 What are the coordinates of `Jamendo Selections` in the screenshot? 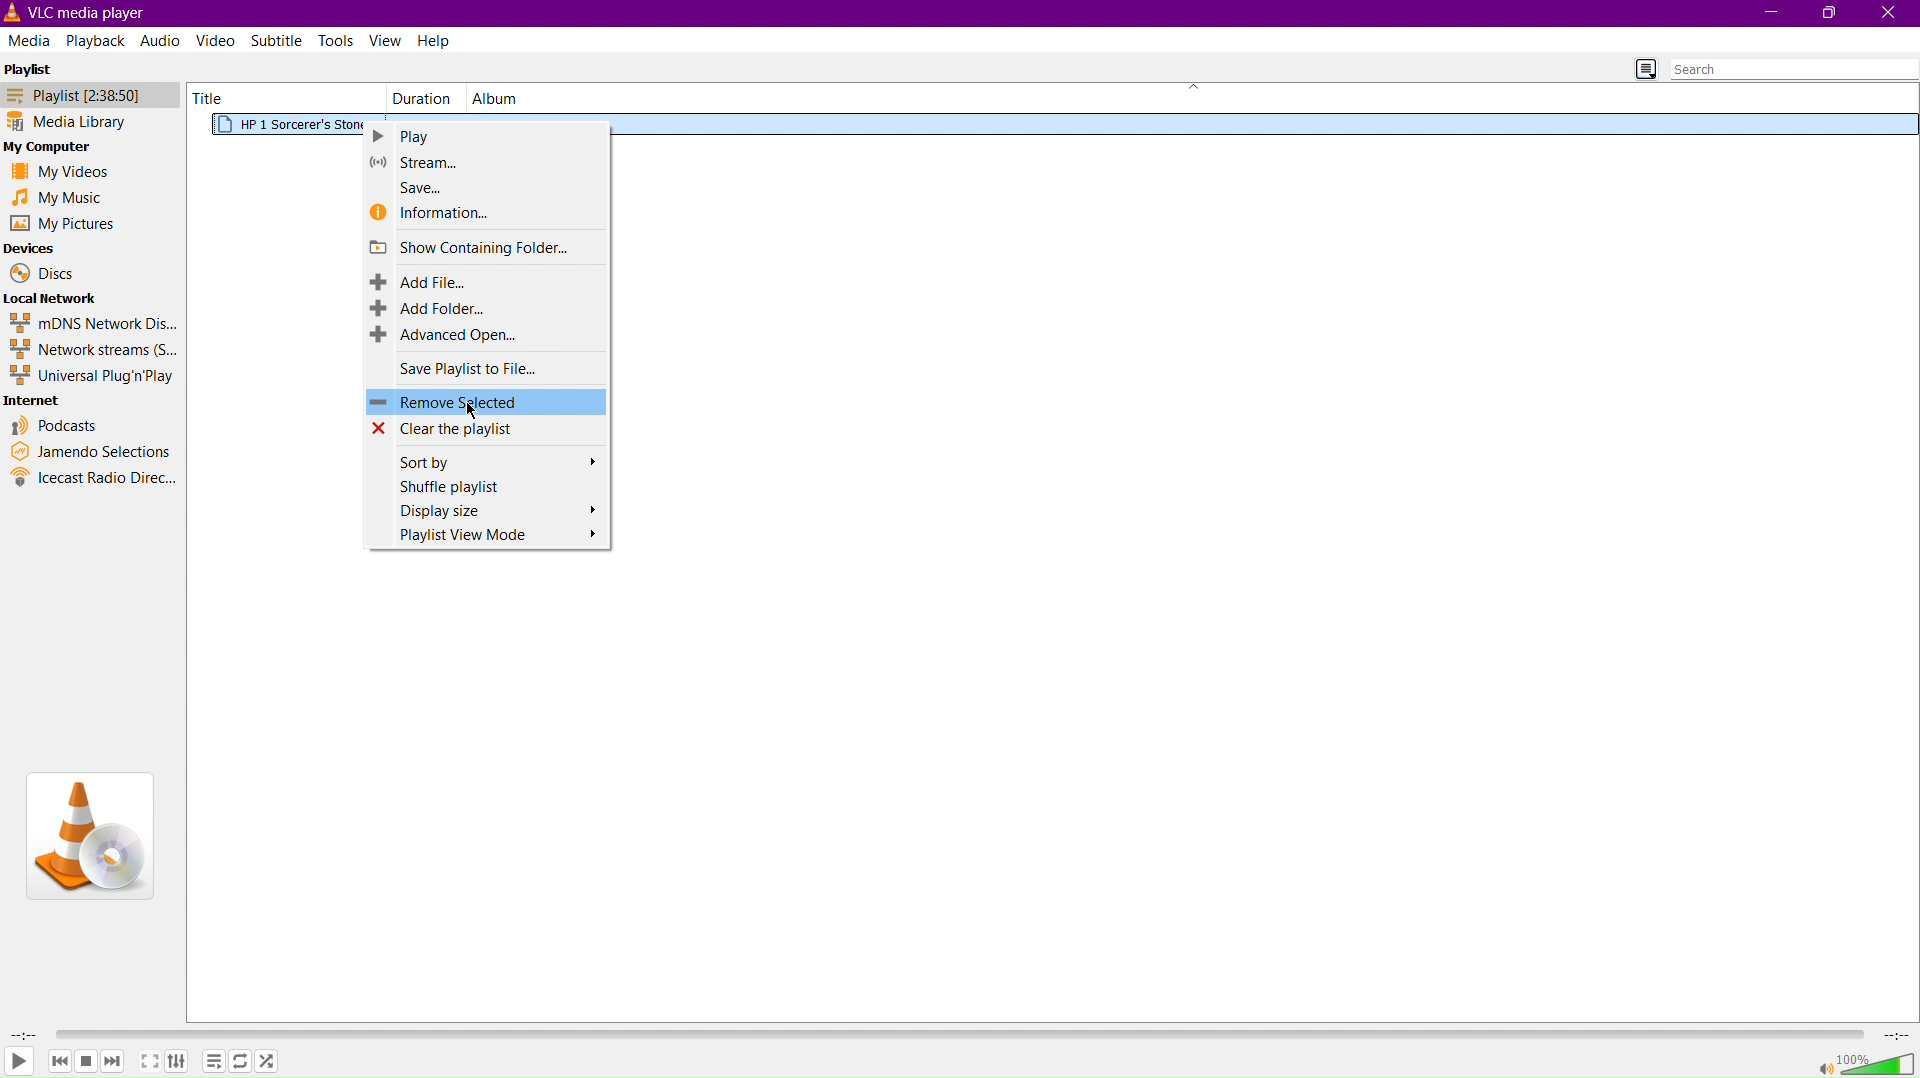 It's located at (92, 452).